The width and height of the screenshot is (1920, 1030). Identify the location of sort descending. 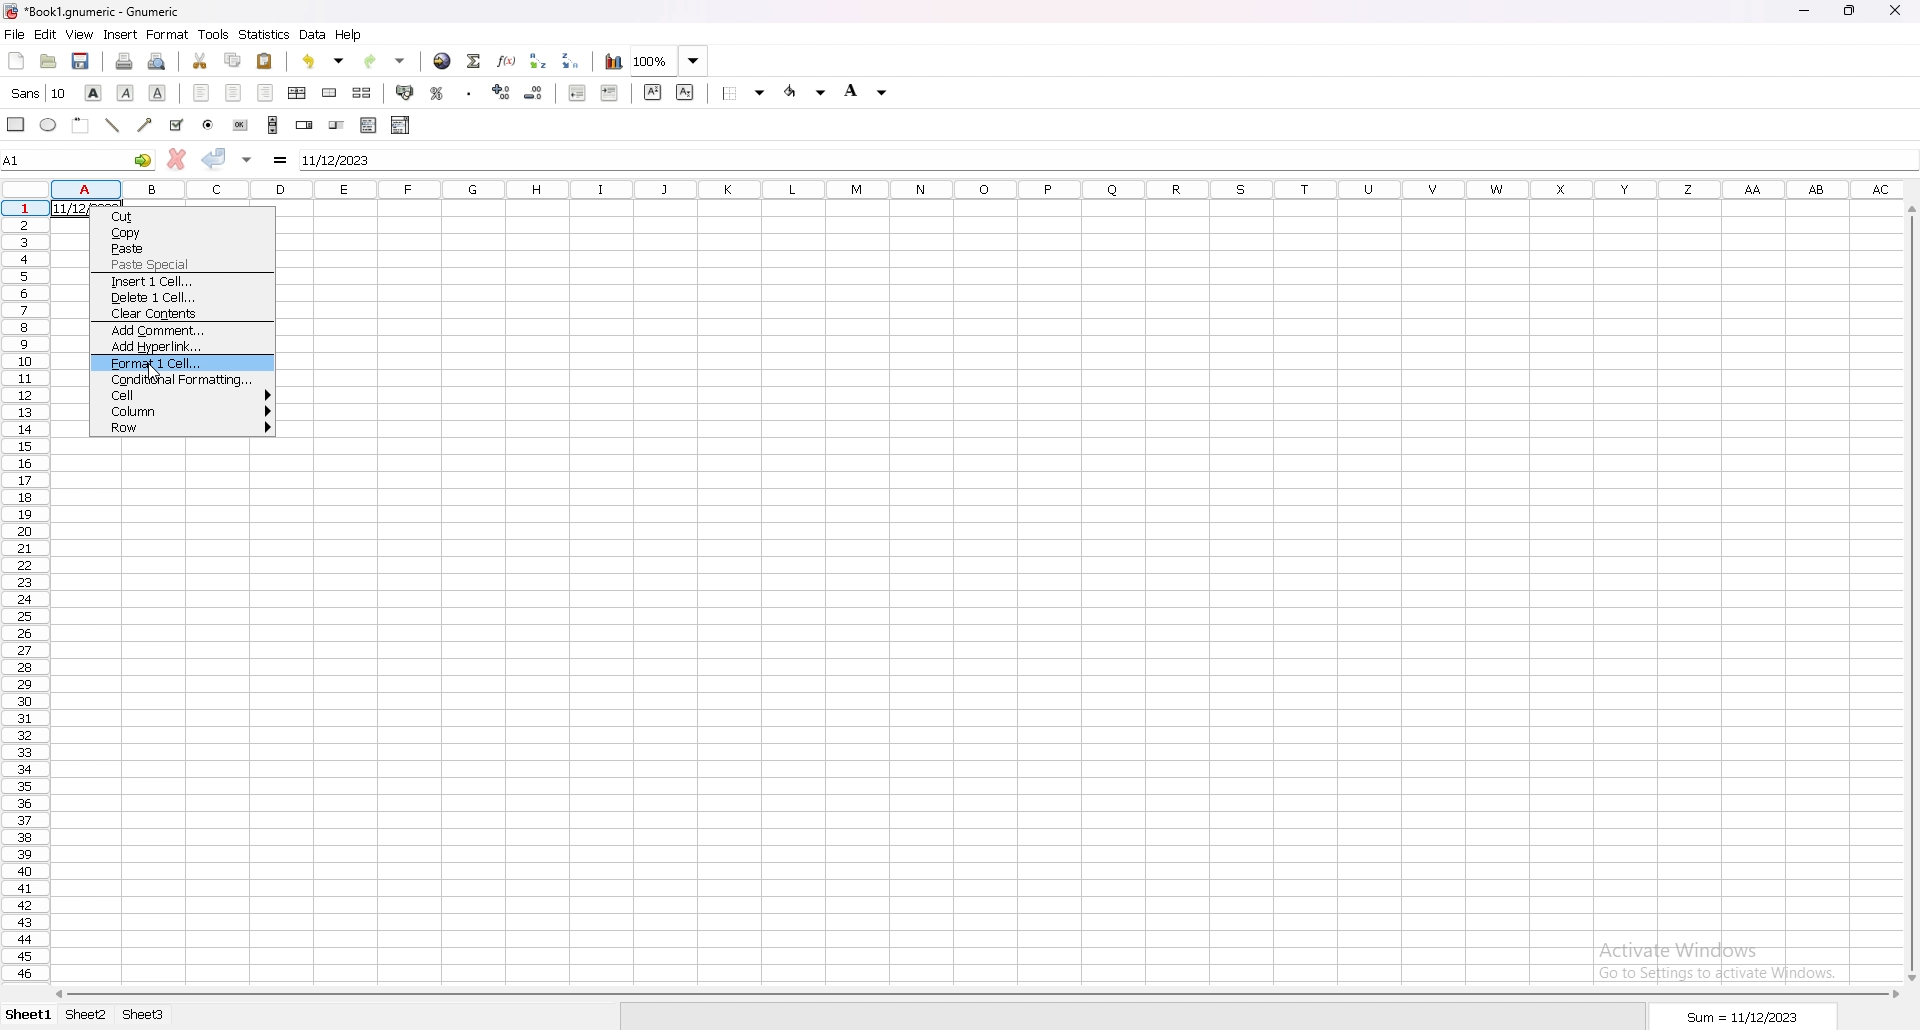
(573, 60).